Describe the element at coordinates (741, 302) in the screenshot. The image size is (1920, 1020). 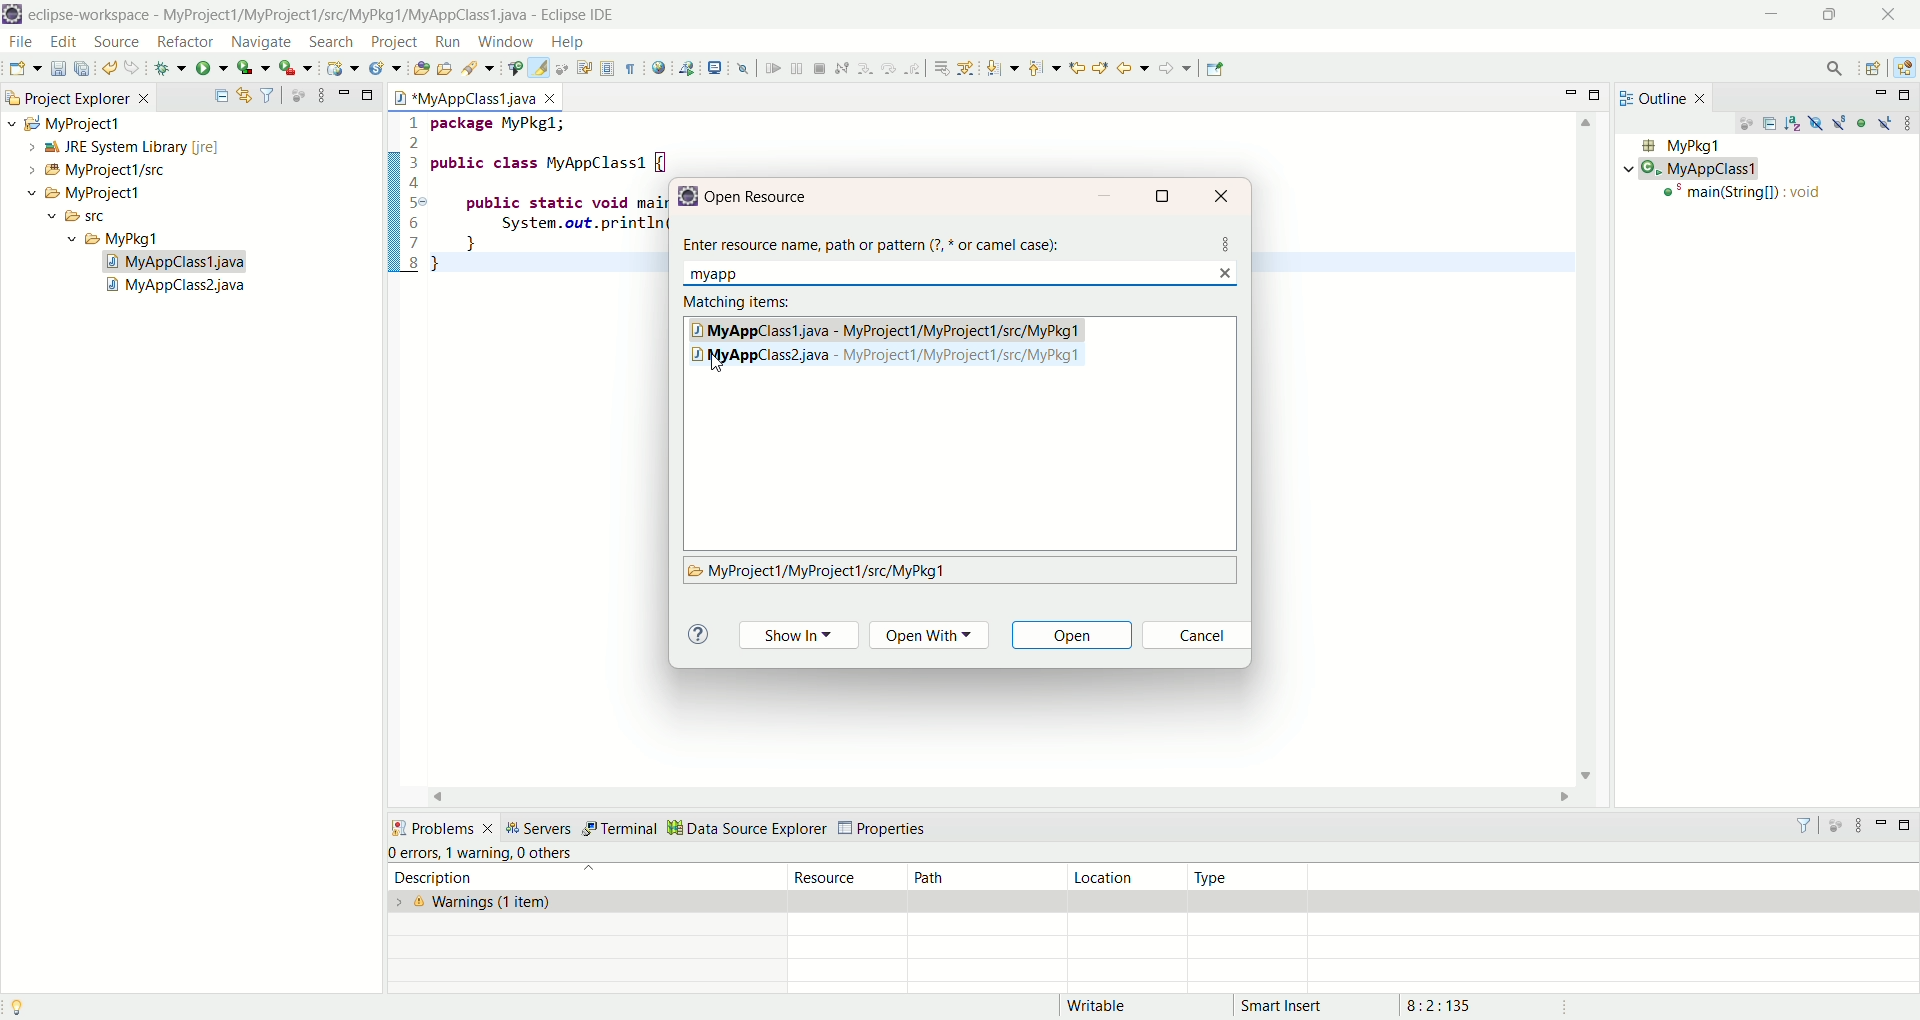
I see `matching items` at that location.